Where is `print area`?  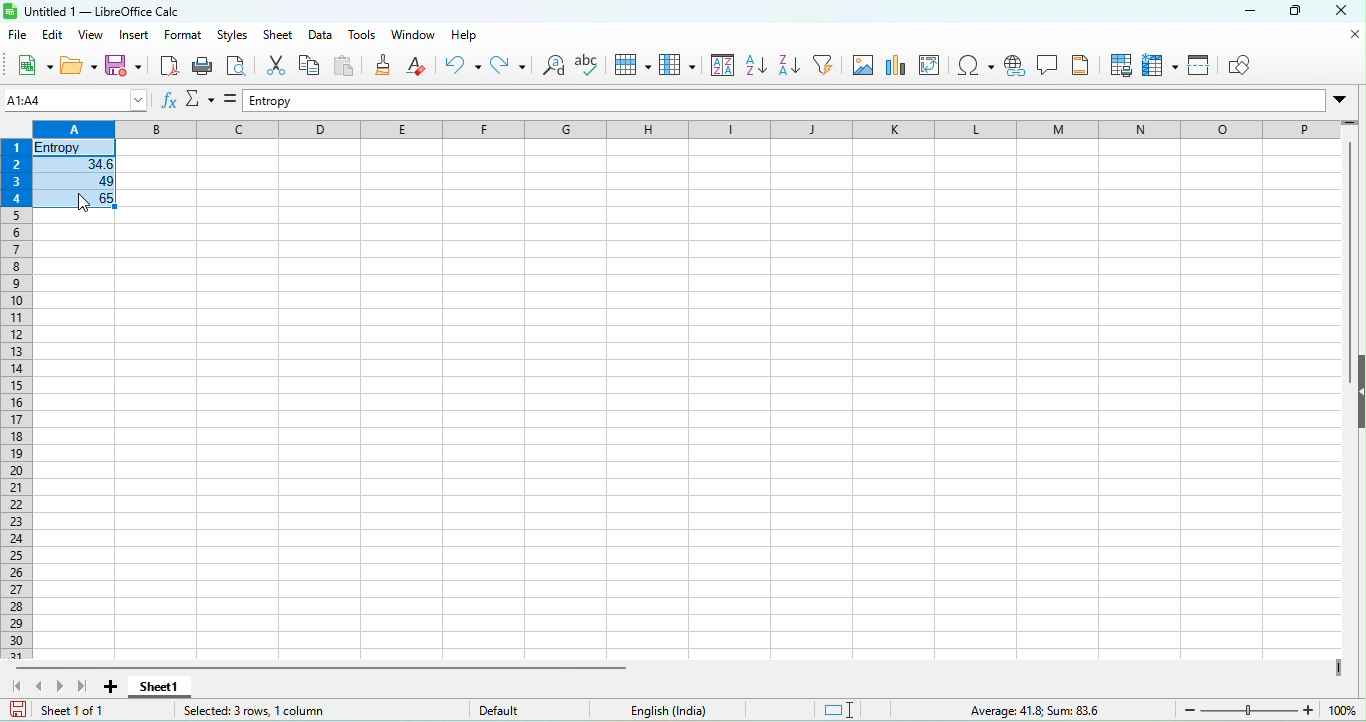
print area is located at coordinates (1121, 69).